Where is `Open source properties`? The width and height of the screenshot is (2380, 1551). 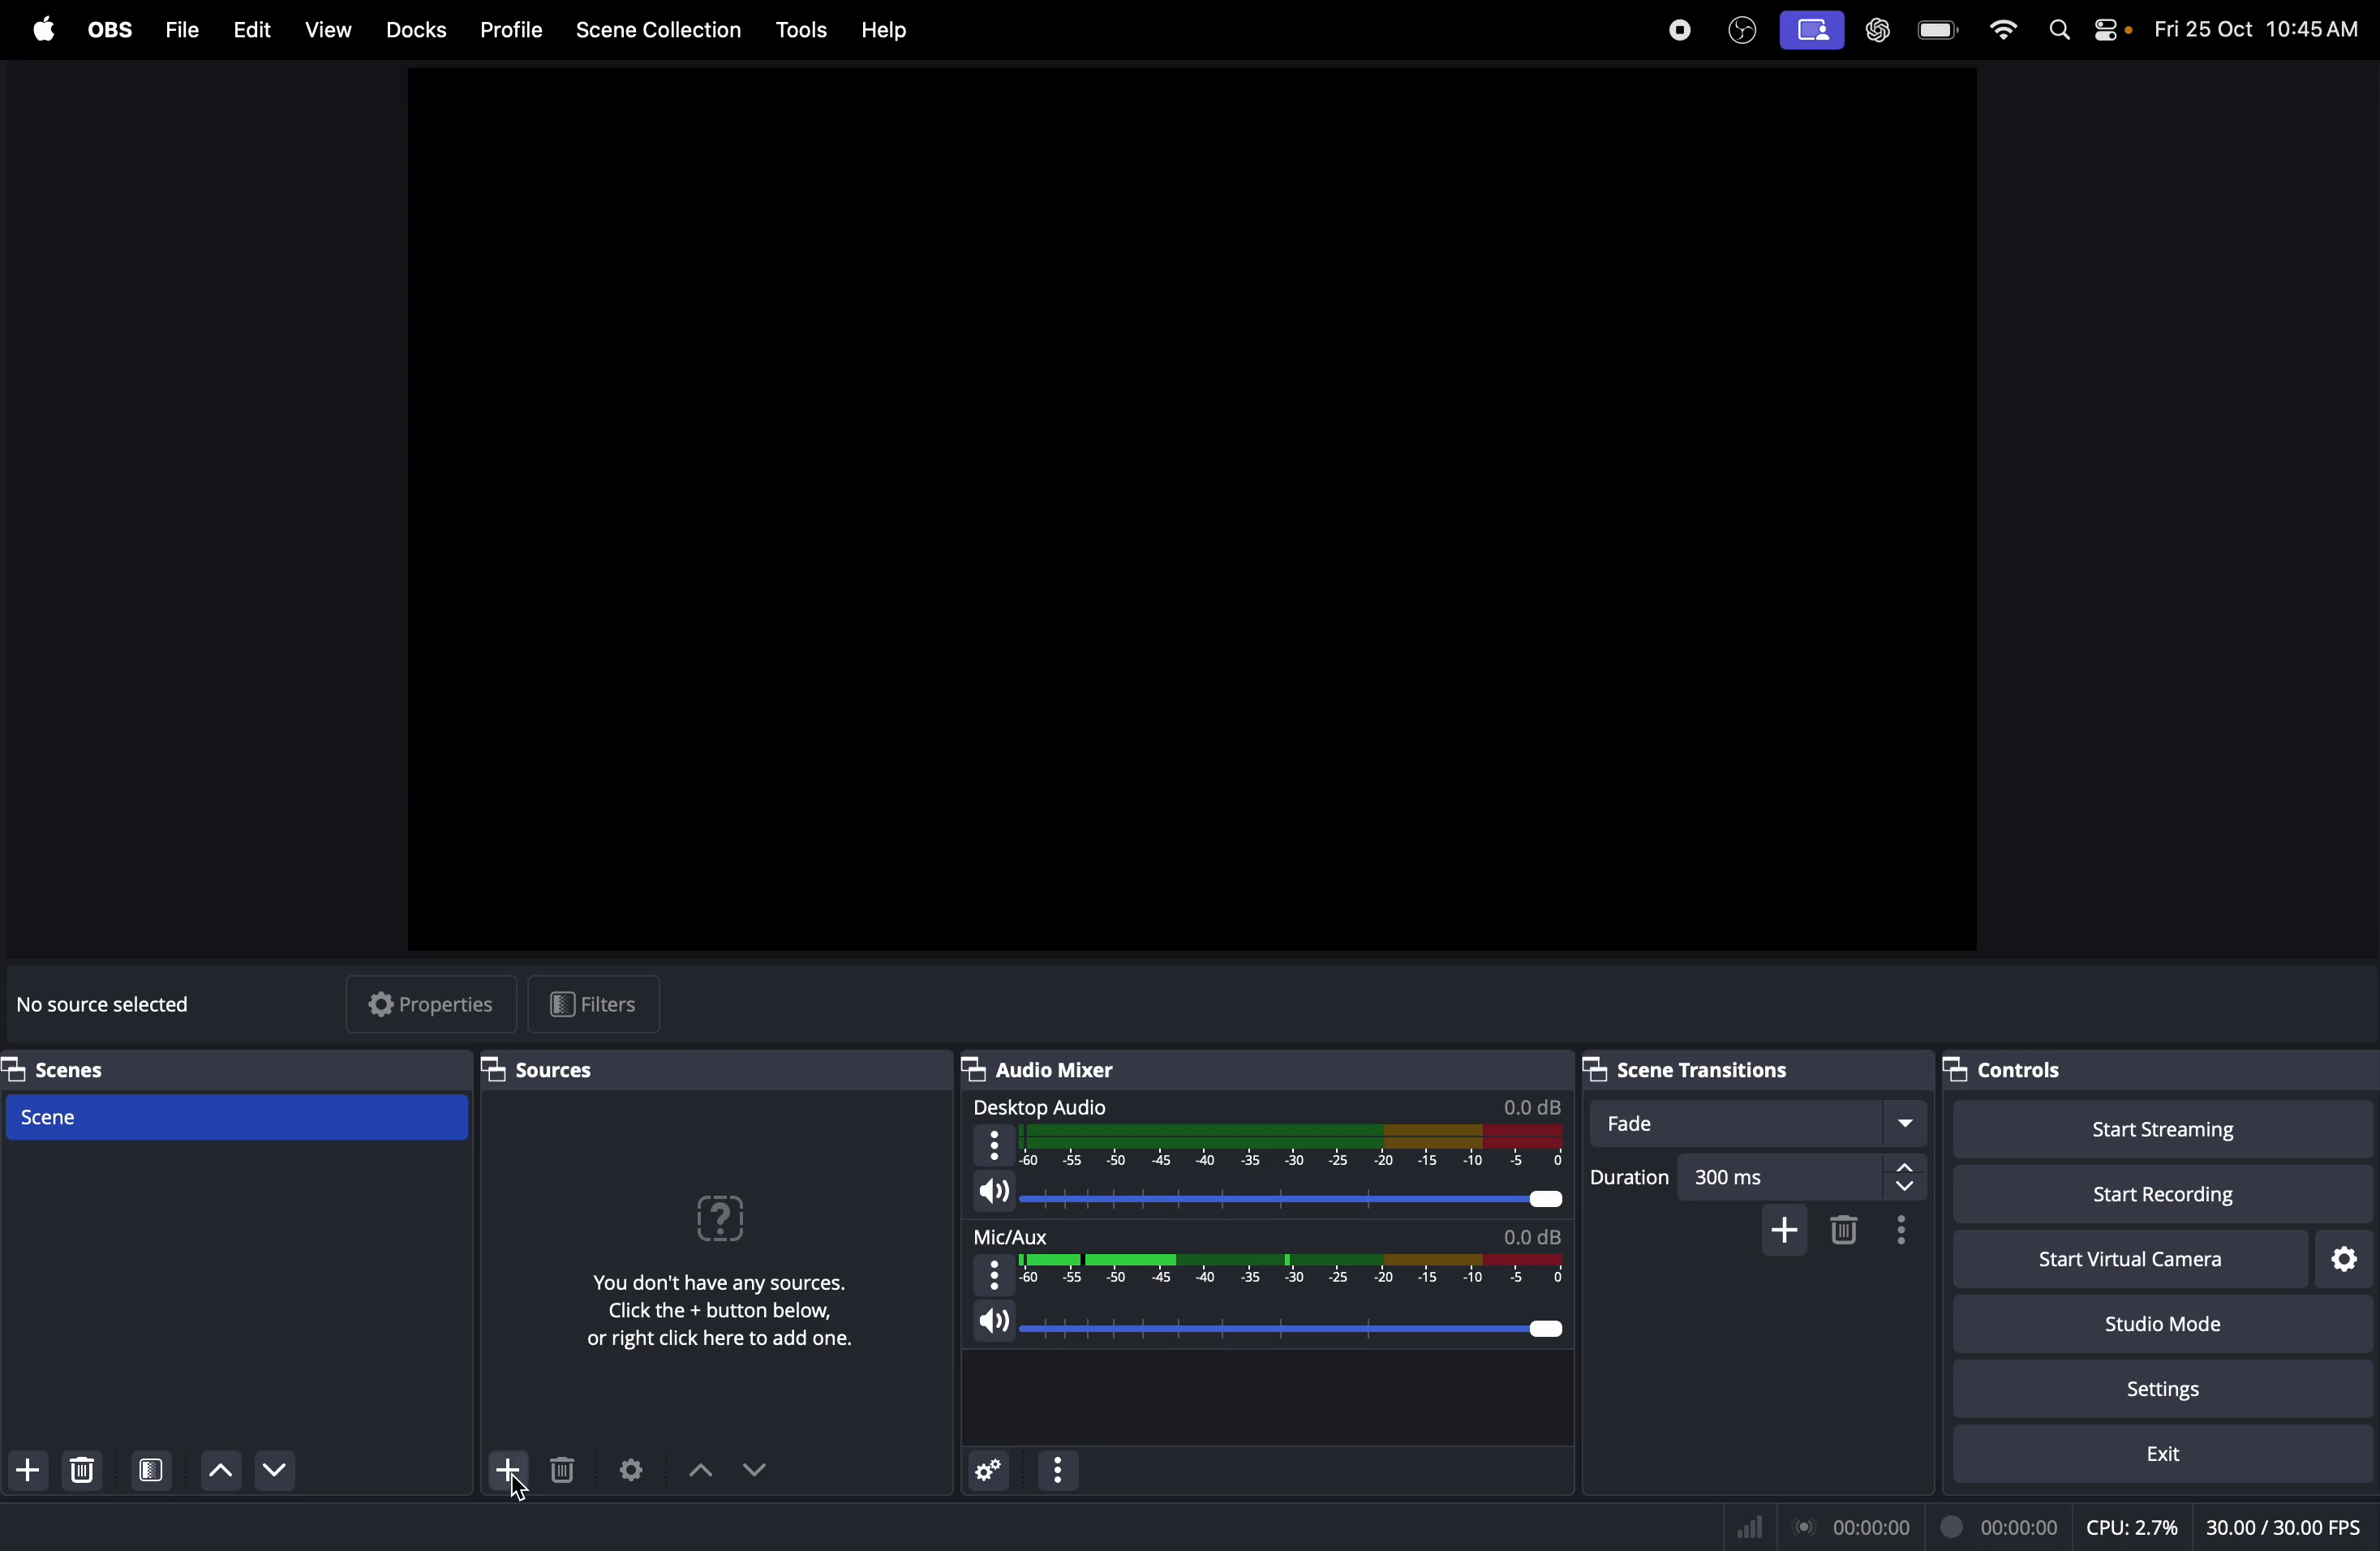 Open source properties is located at coordinates (628, 1475).